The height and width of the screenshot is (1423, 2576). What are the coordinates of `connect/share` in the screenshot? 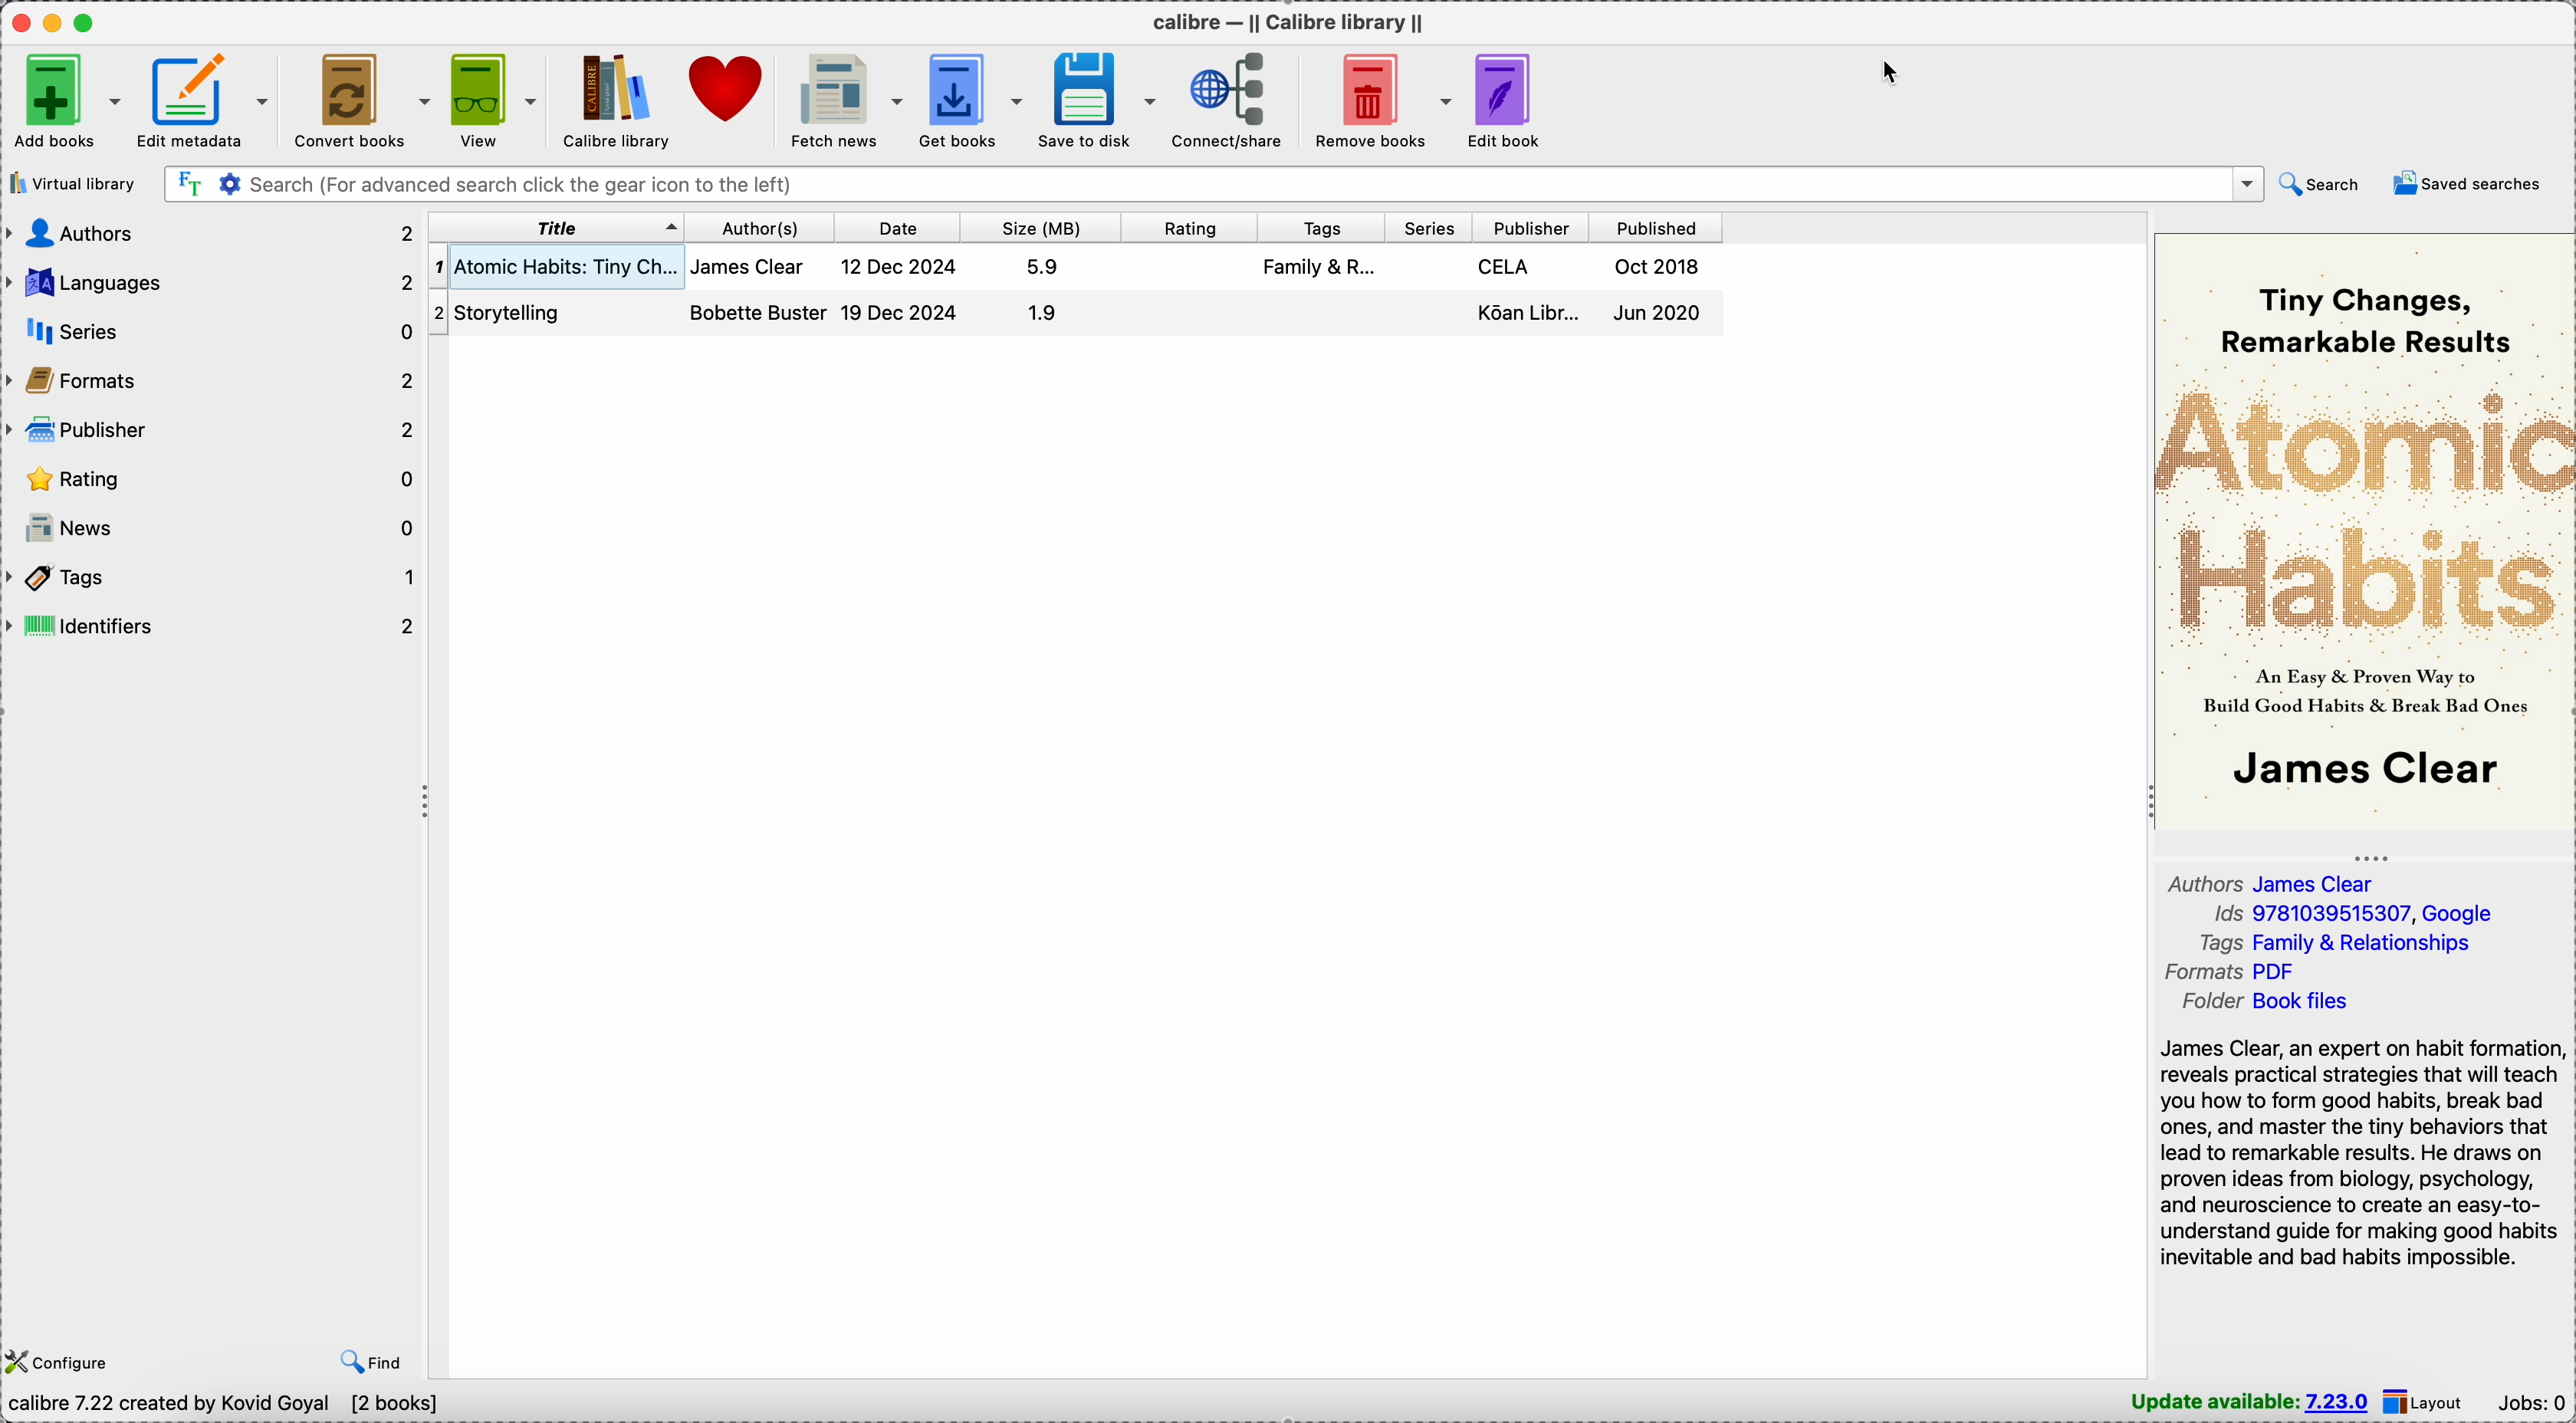 It's located at (1228, 99).